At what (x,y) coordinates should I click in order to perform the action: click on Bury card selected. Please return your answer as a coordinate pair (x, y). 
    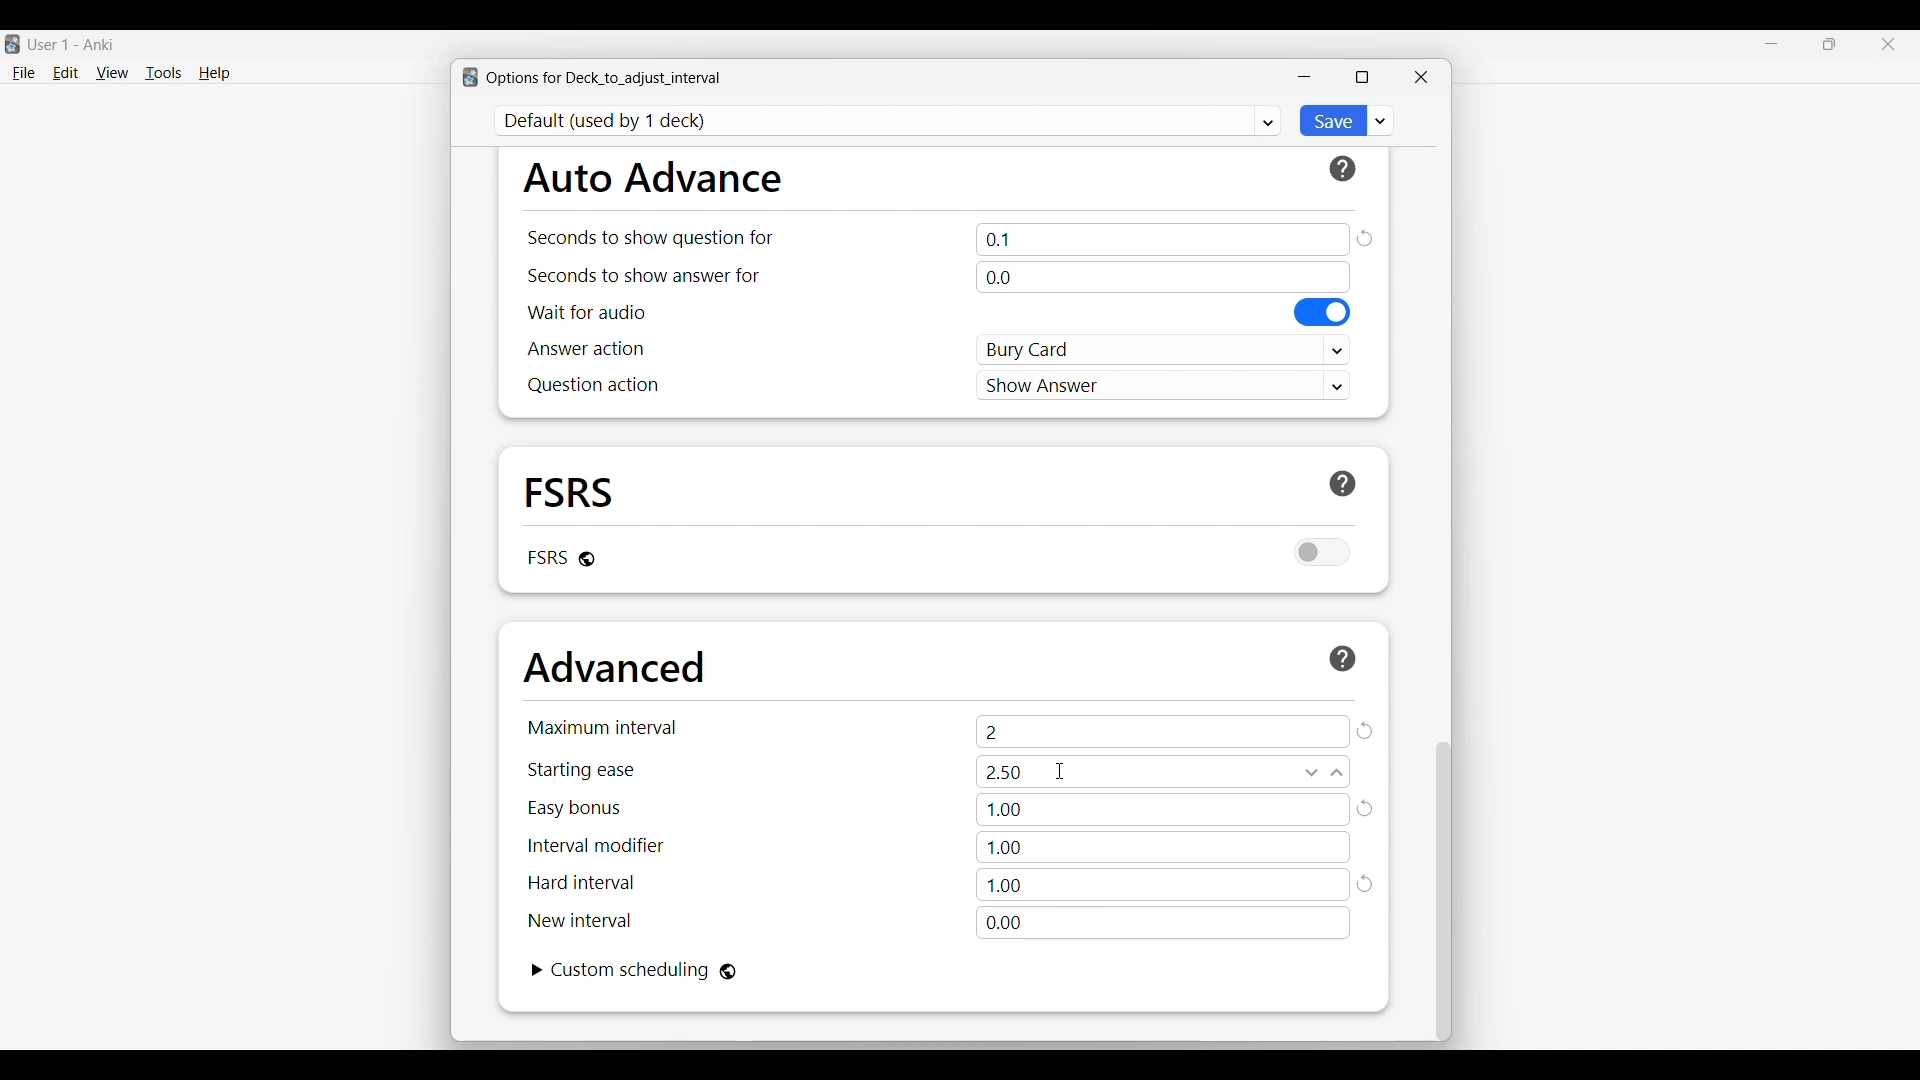
    Looking at the image, I should click on (1164, 350).